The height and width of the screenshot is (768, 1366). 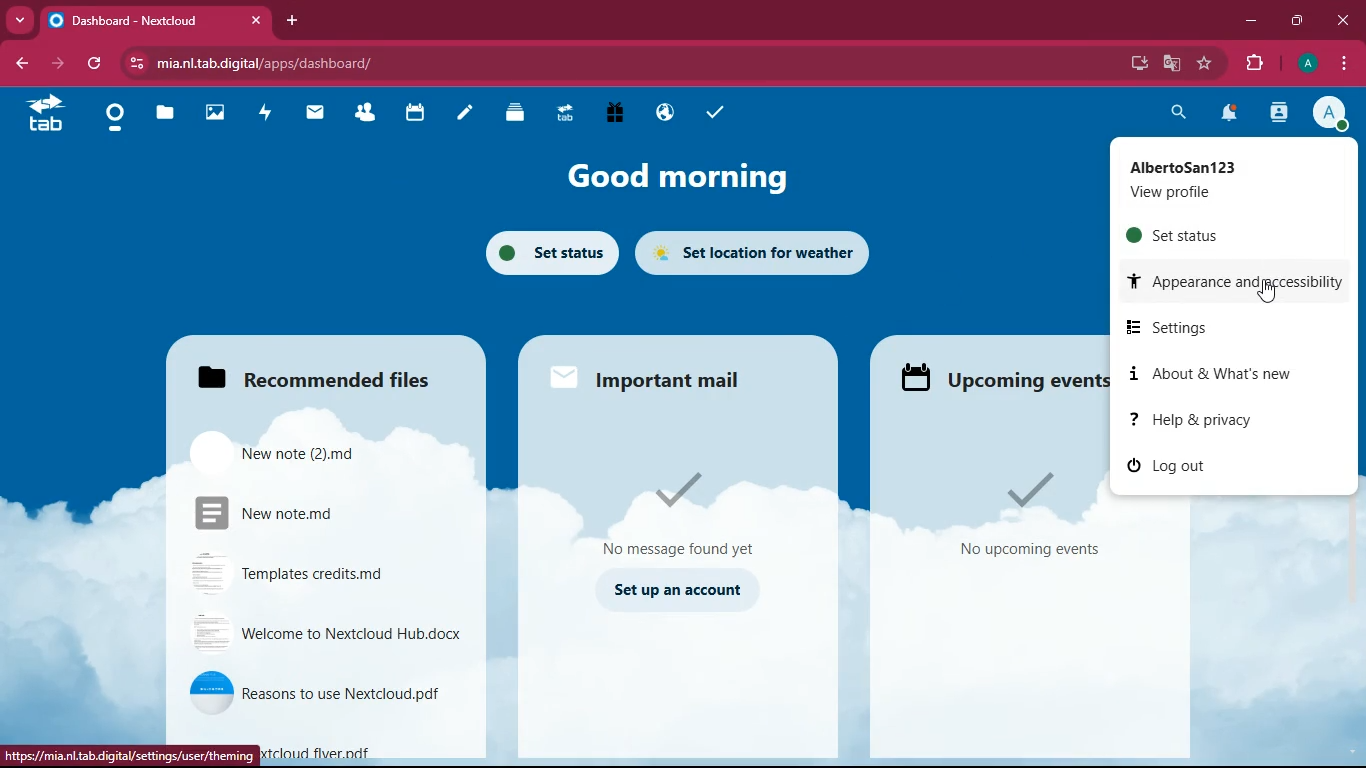 I want to click on appearance, so click(x=1242, y=281).